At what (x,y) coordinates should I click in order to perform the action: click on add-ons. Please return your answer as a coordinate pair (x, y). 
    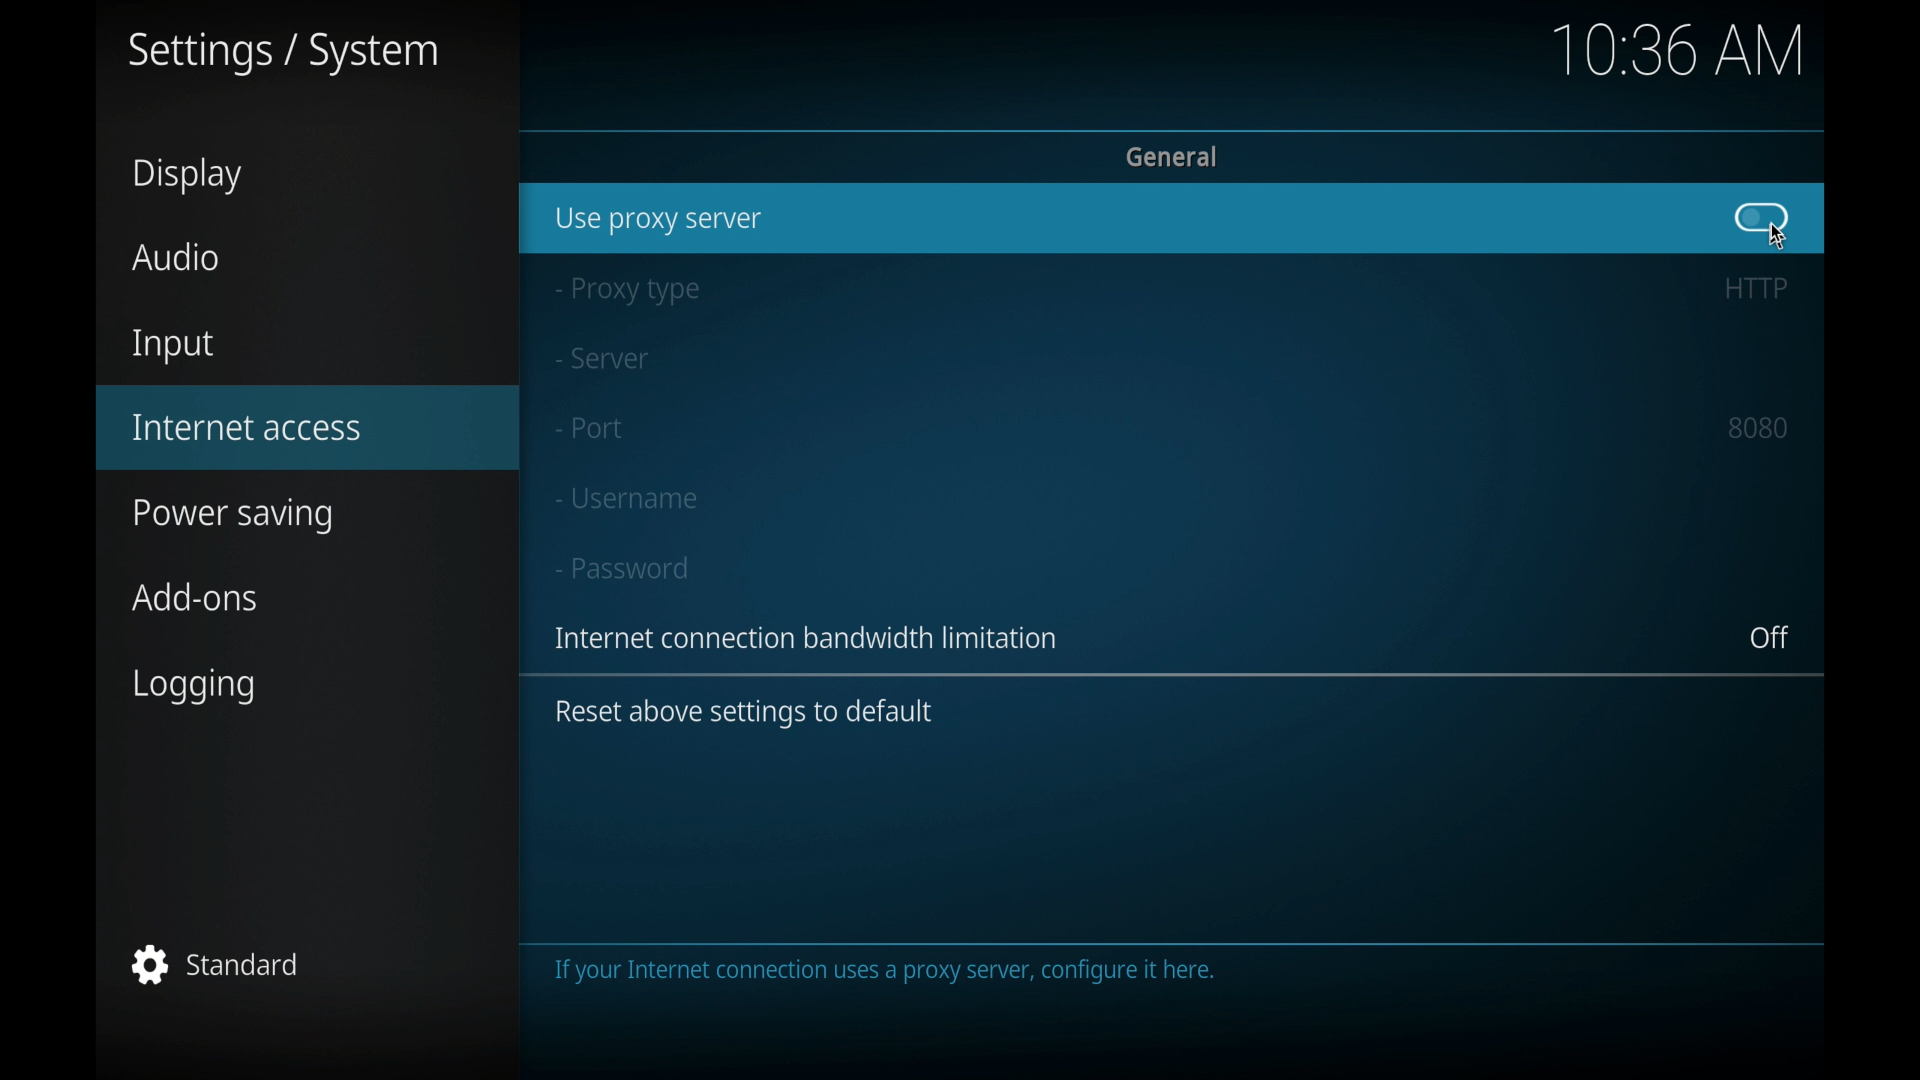
    Looking at the image, I should click on (197, 597).